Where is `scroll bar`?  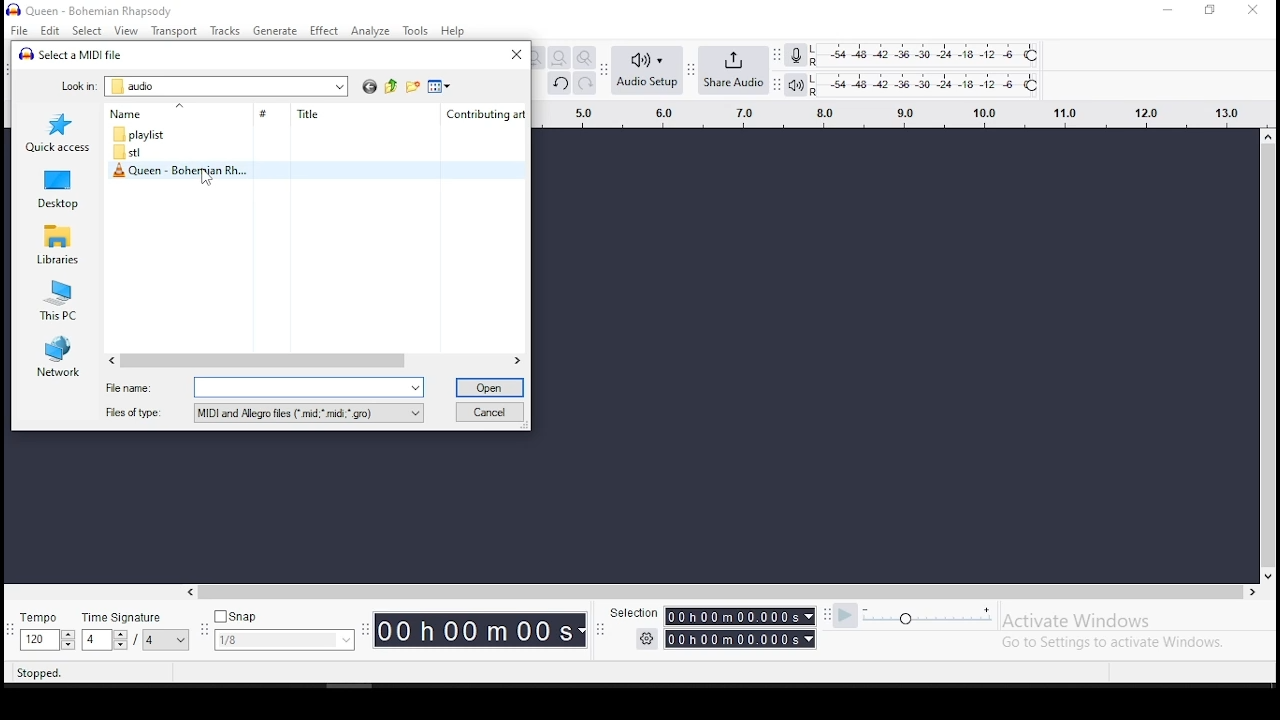
scroll bar is located at coordinates (314, 361).